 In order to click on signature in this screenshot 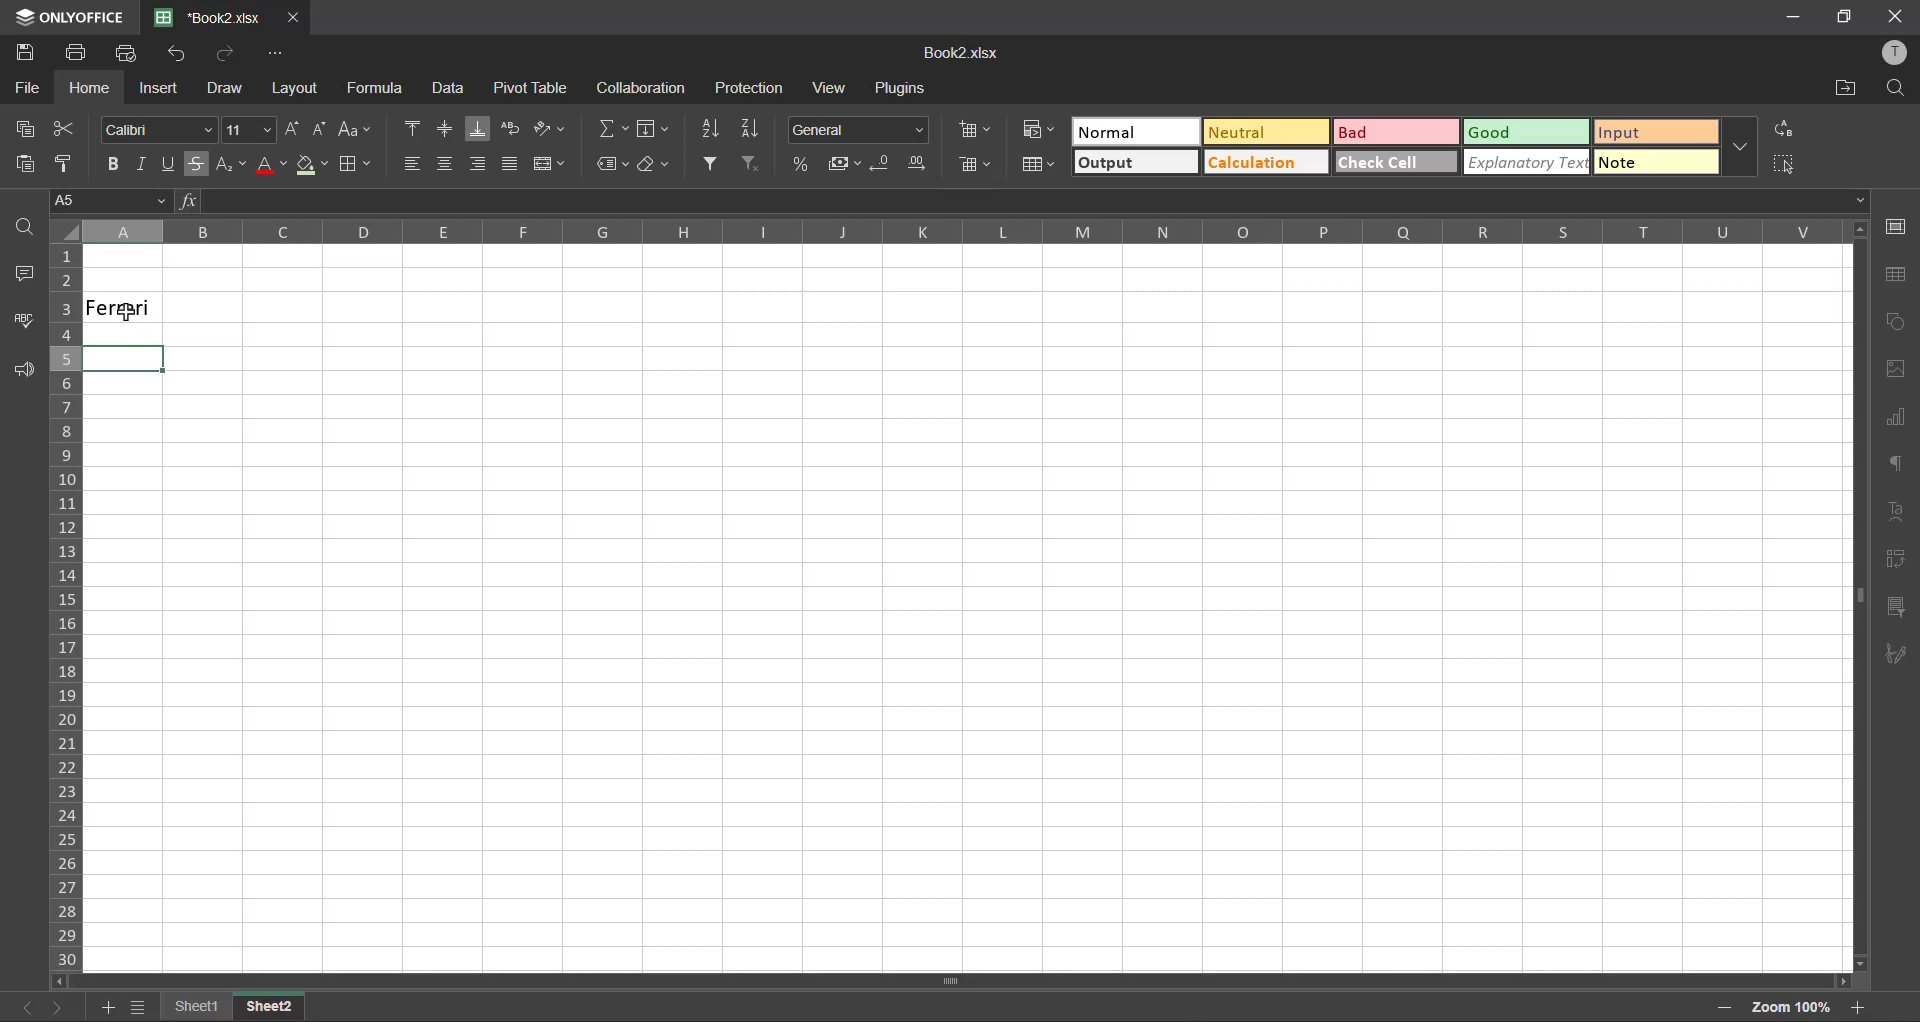, I will do `click(1898, 655)`.